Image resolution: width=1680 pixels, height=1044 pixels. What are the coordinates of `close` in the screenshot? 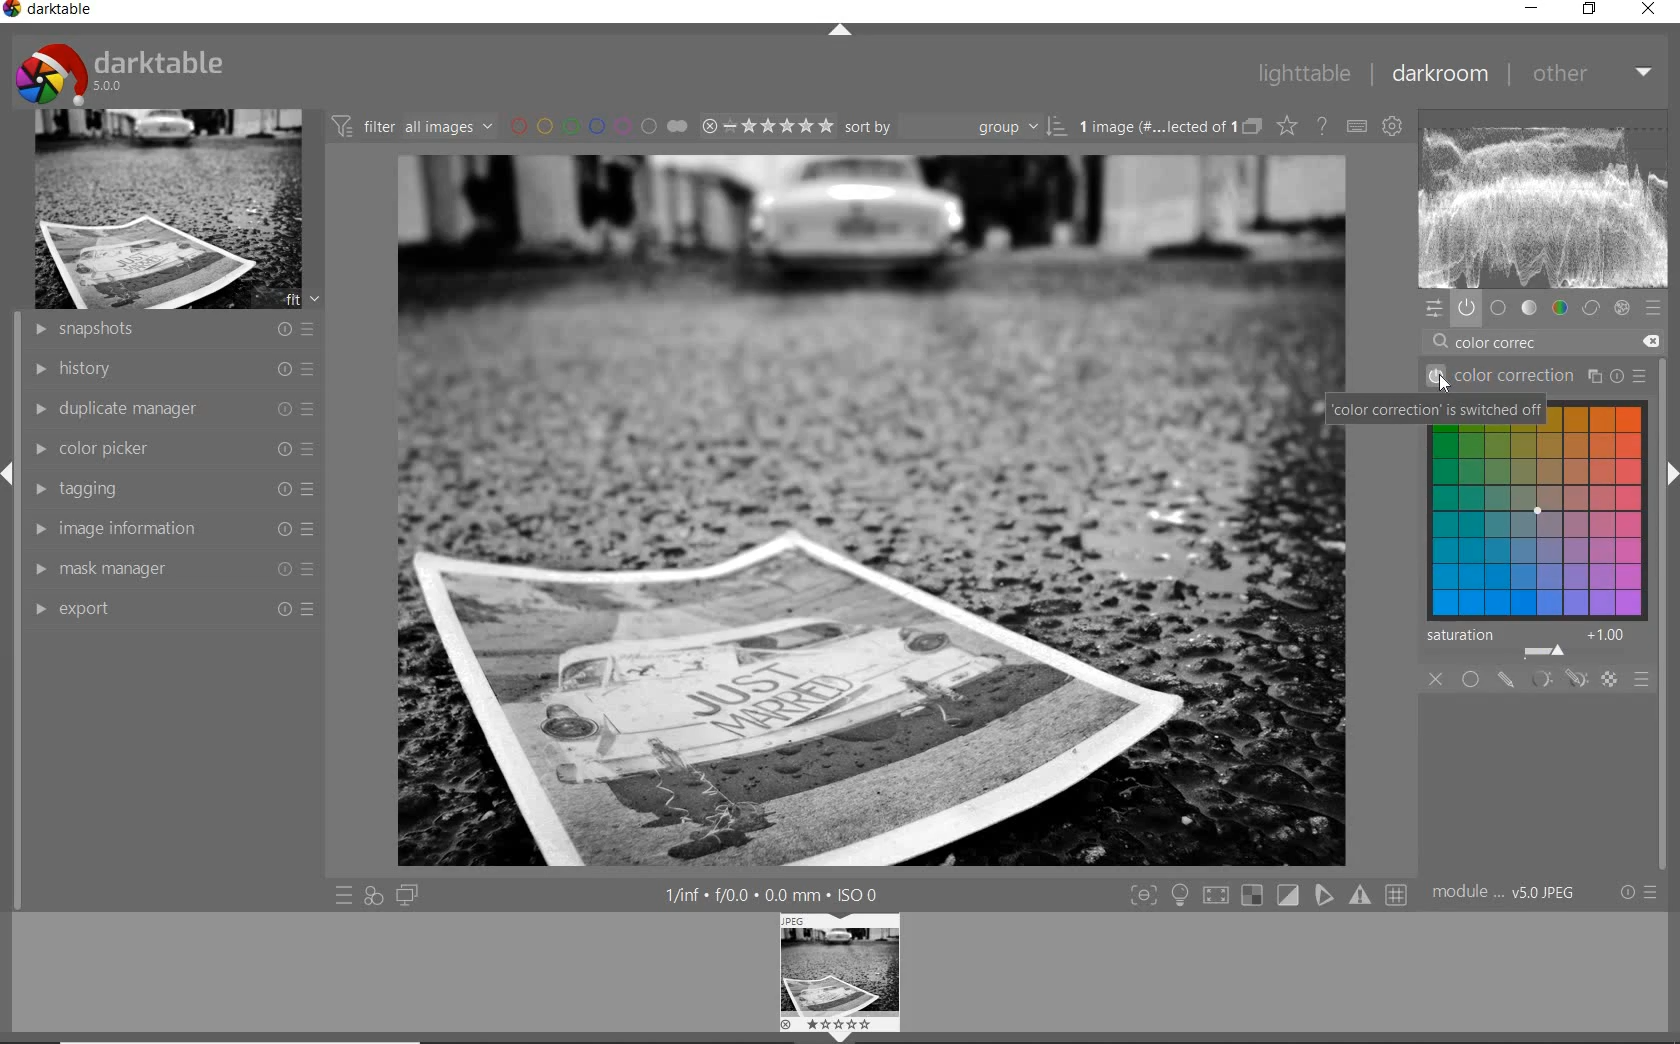 It's located at (1436, 679).